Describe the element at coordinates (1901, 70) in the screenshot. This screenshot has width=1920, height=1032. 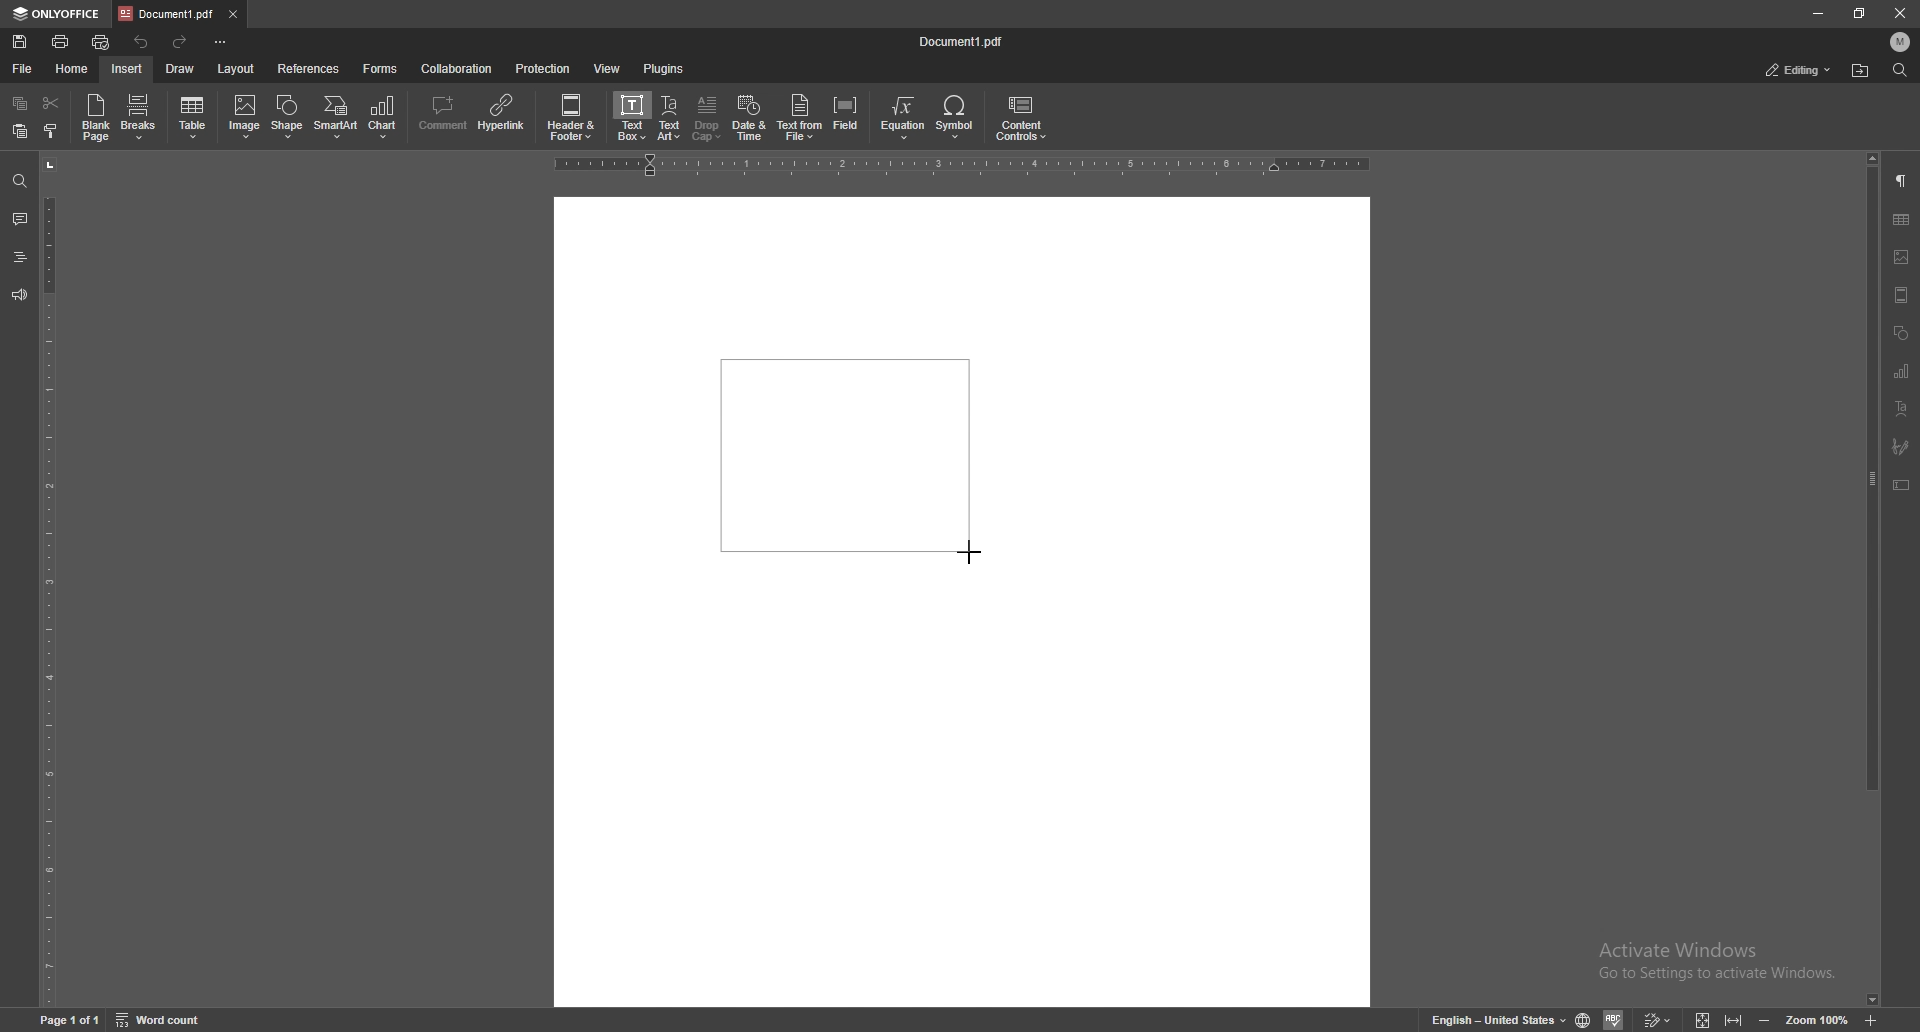
I see `find` at that location.